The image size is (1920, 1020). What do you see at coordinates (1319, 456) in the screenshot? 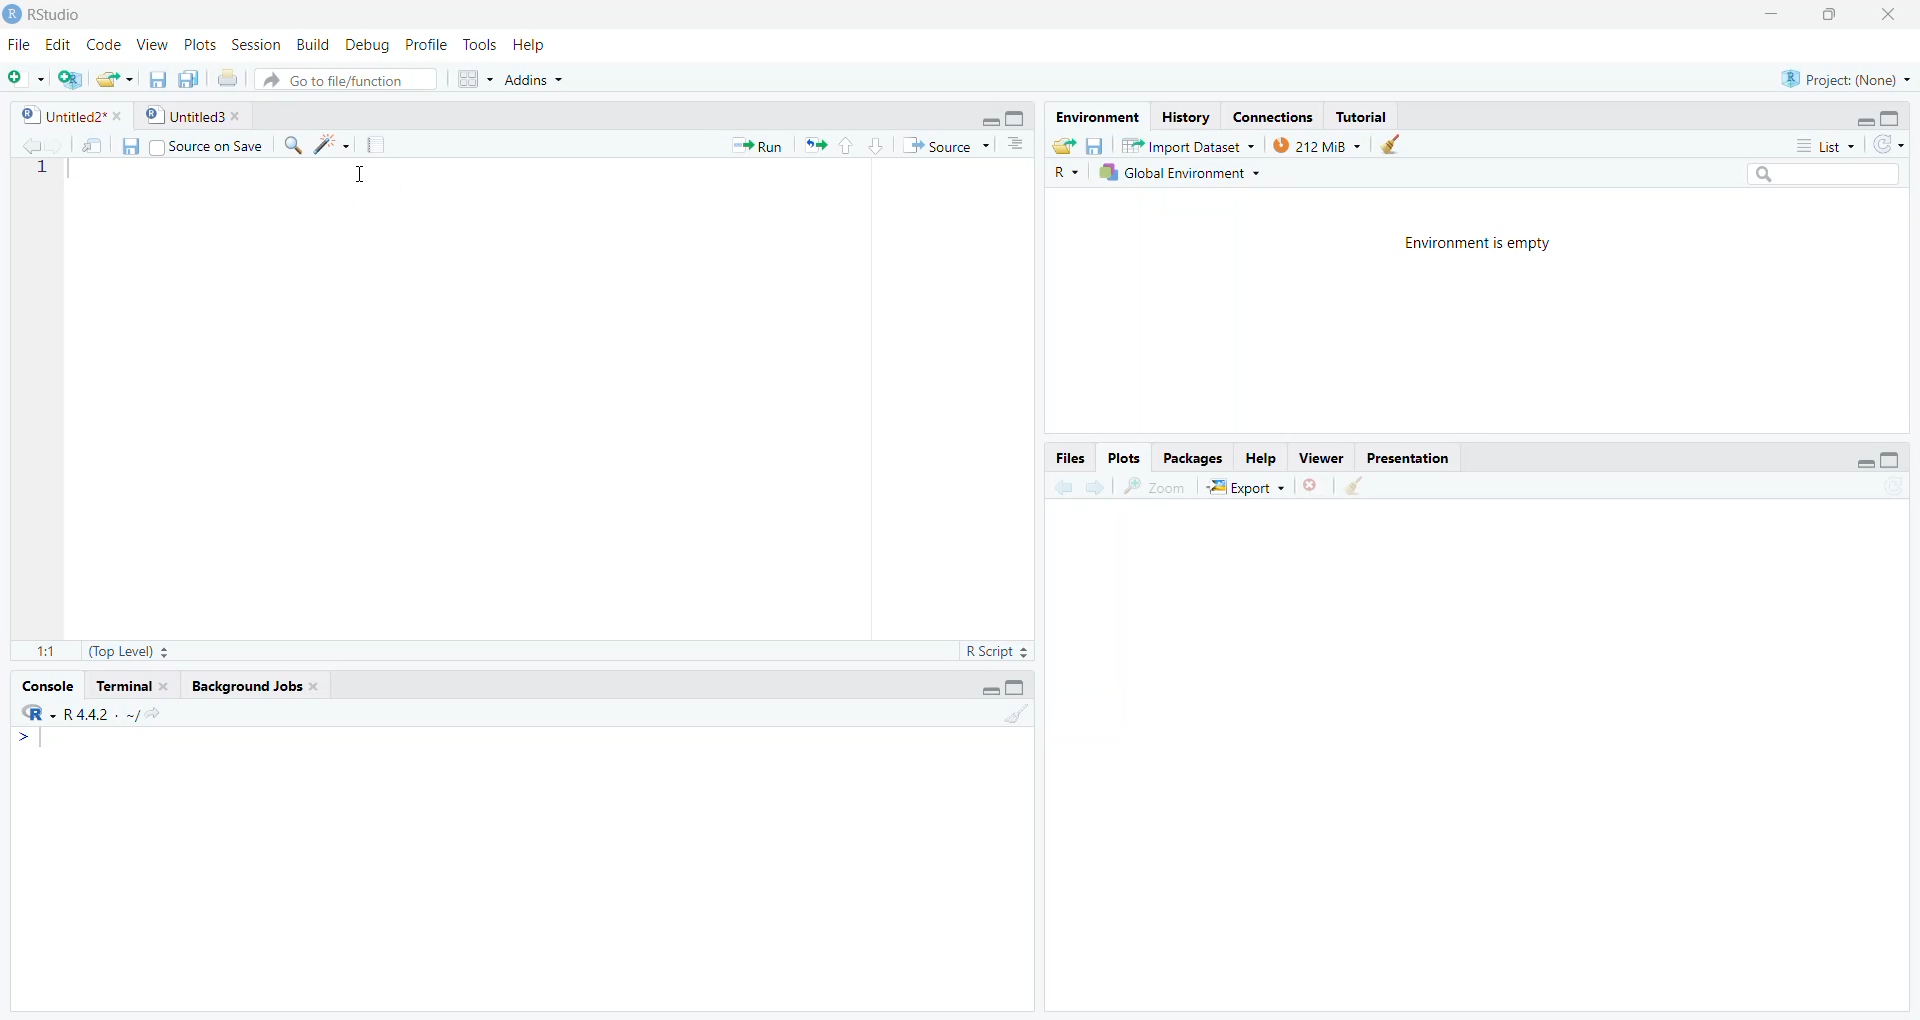
I see `viewer` at bounding box center [1319, 456].